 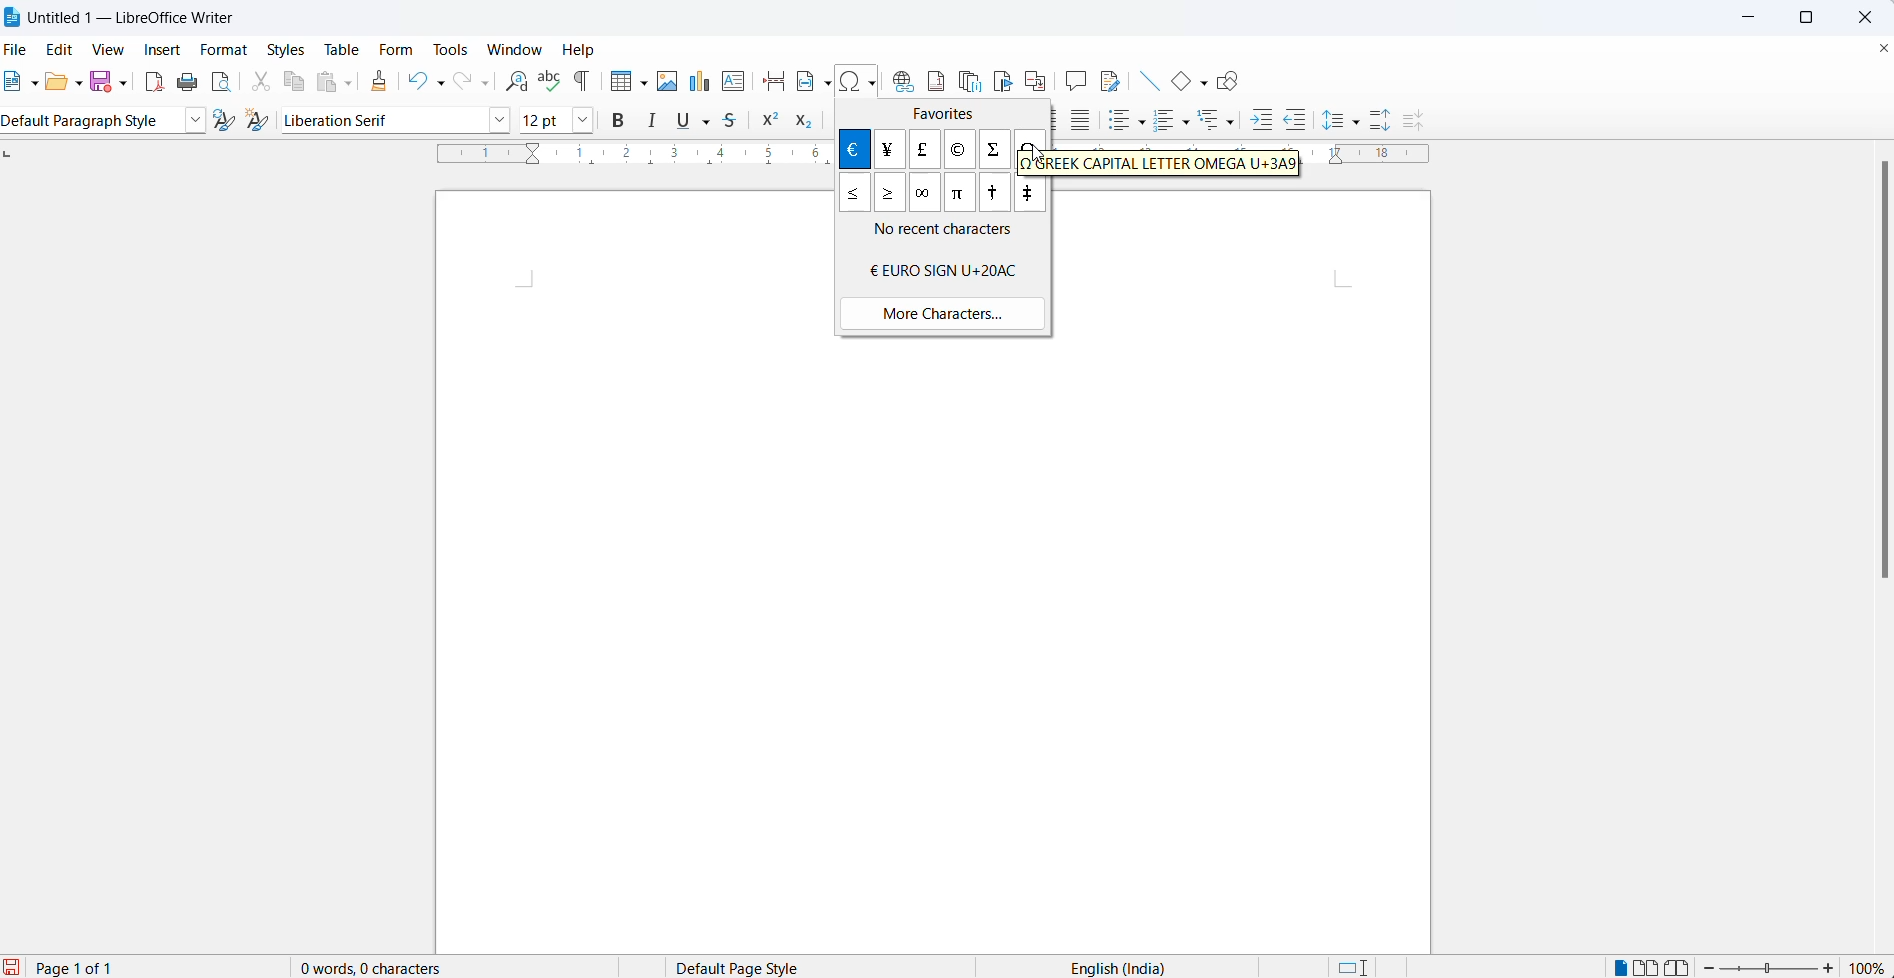 What do you see at coordinates (827, 84) in the screenshot?
I see `insert fields` at bounding box center [827, 84].